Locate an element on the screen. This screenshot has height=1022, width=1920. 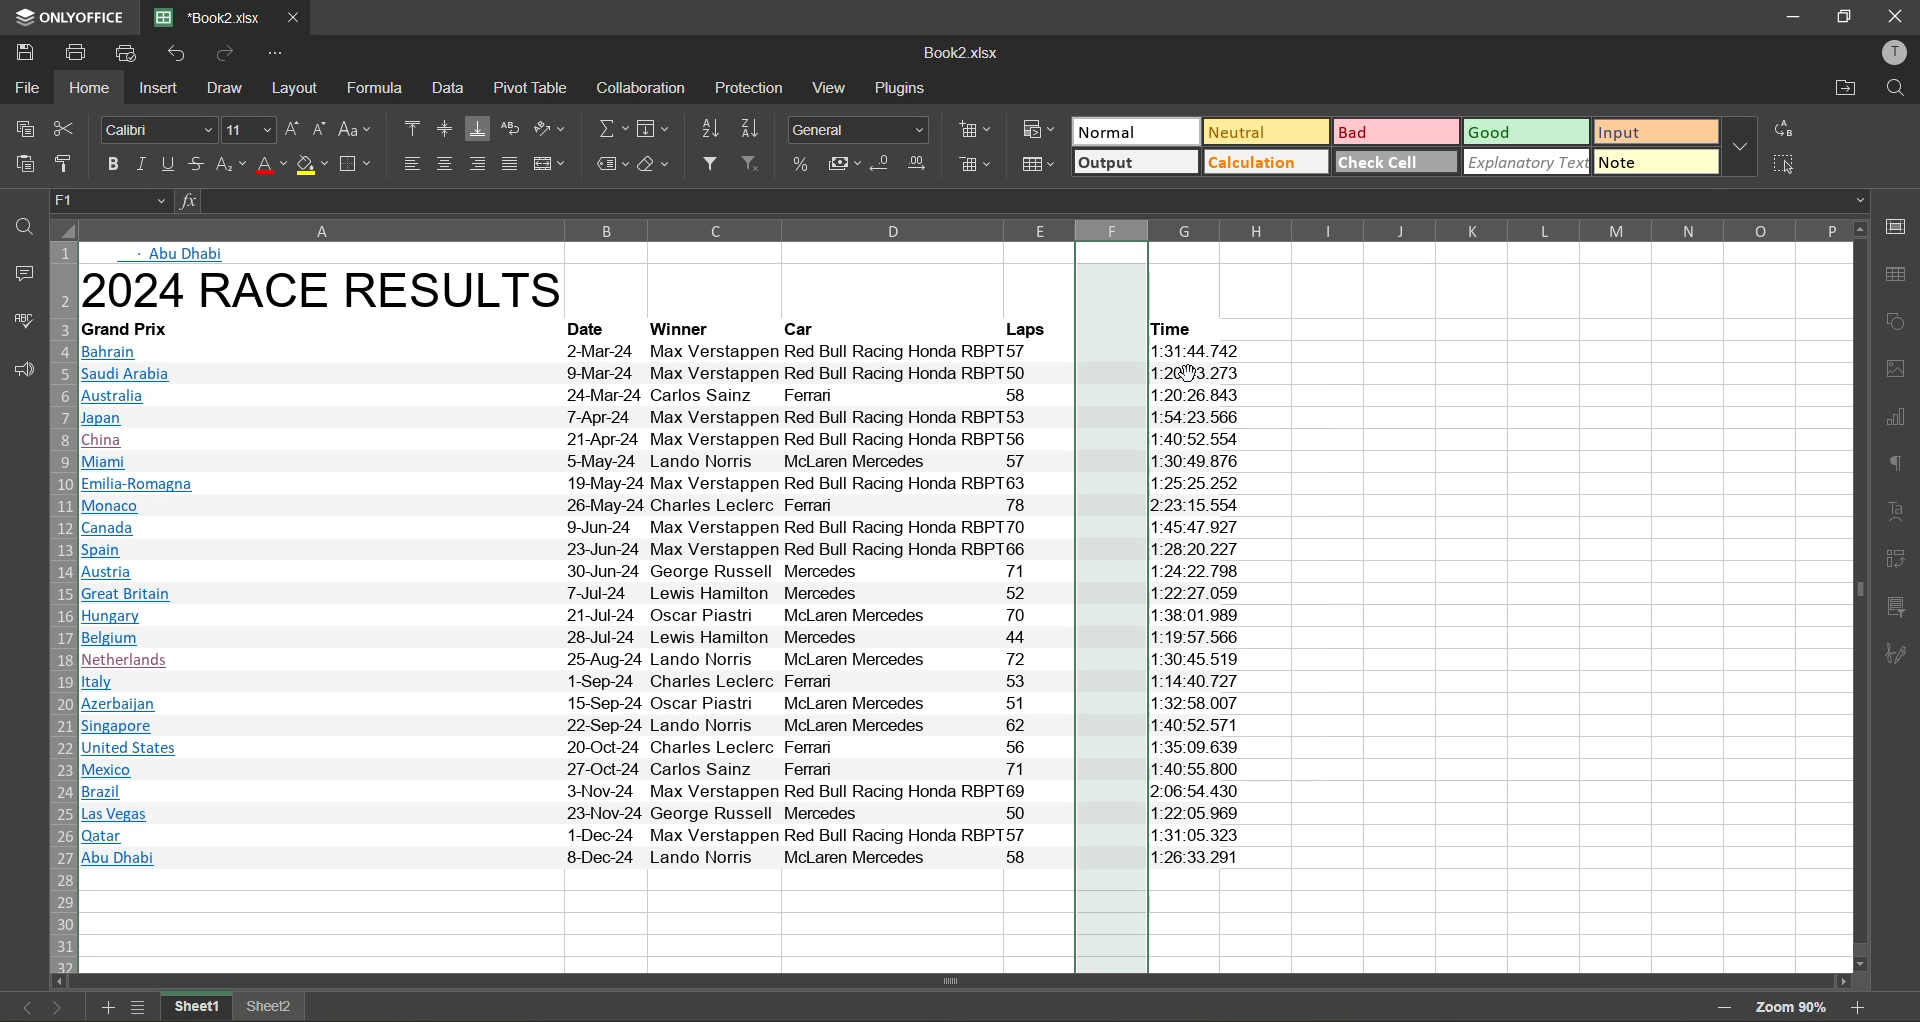
Great Britain 7-Jul-24 Lewis Hamilton Mercedes 52 1:22:27.059 is located at coordinates (569, 594).